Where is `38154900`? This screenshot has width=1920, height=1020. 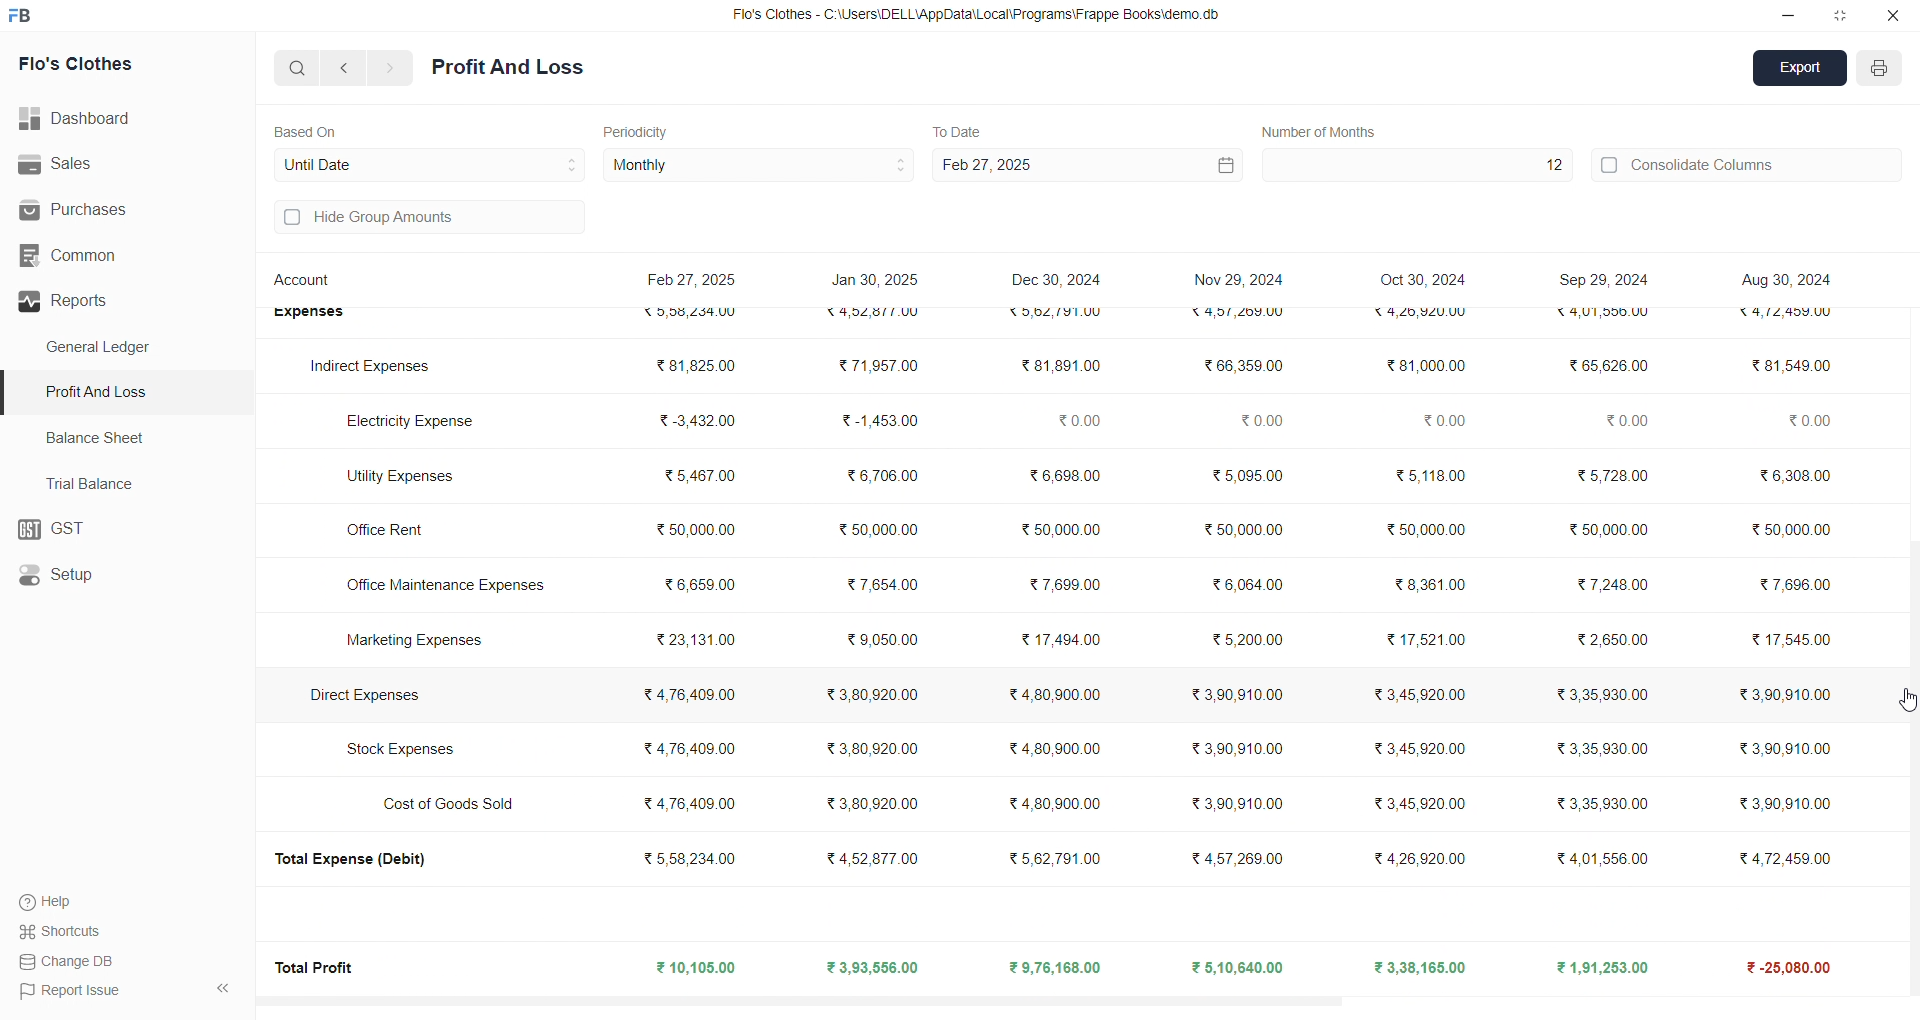
38154900 is located at coordinates (1790, 365).